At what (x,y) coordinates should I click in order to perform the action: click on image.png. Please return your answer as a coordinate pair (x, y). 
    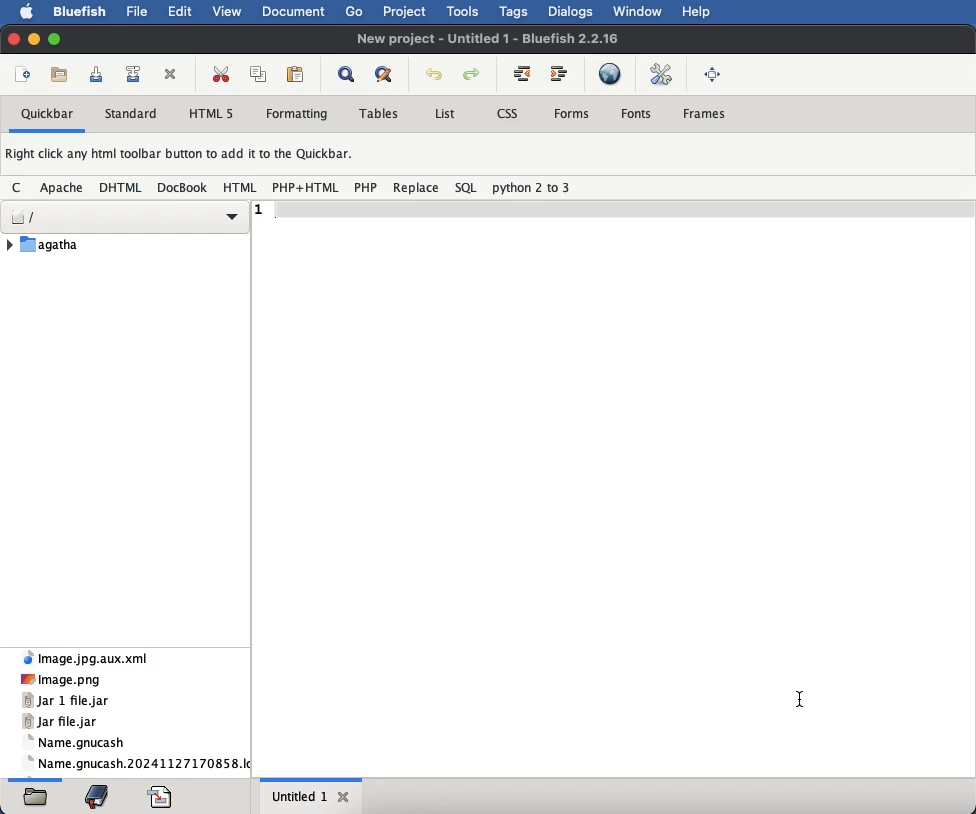
    Looking at the image, I should click on (78, 679).